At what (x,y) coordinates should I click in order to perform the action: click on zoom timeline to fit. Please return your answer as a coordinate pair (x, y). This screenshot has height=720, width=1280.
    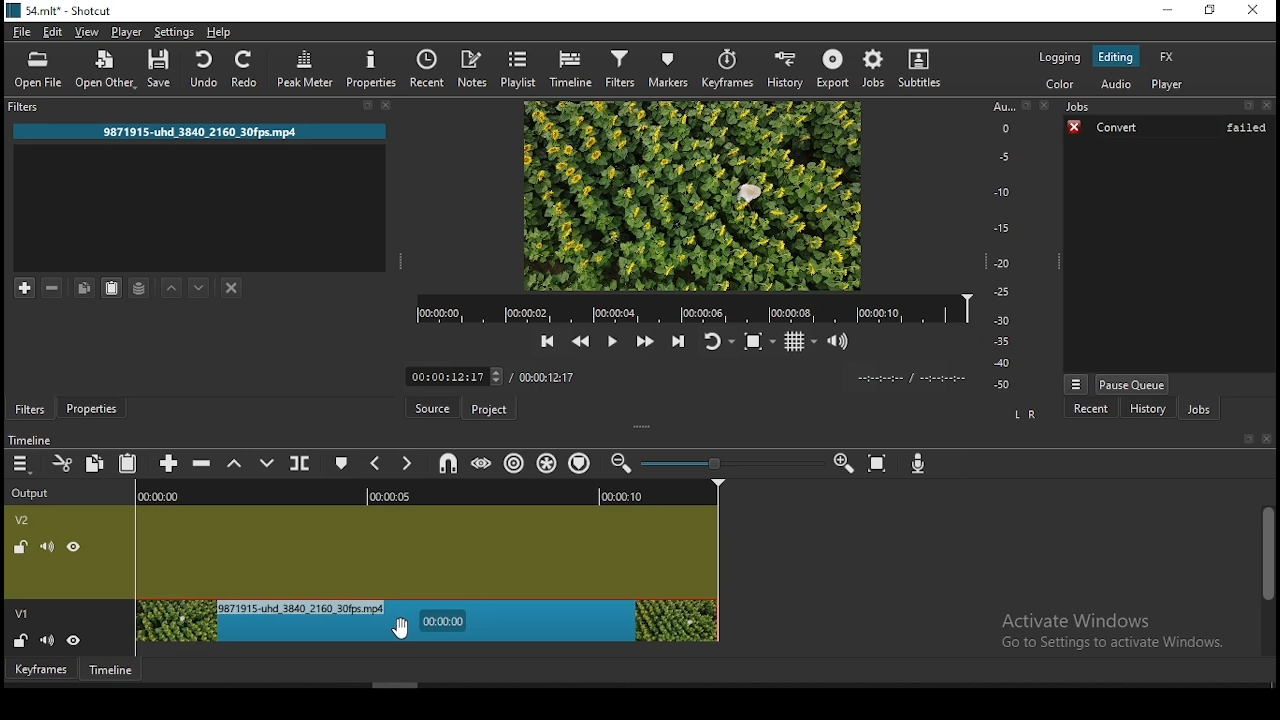
    Looking at the image, I should click on (879, 465).